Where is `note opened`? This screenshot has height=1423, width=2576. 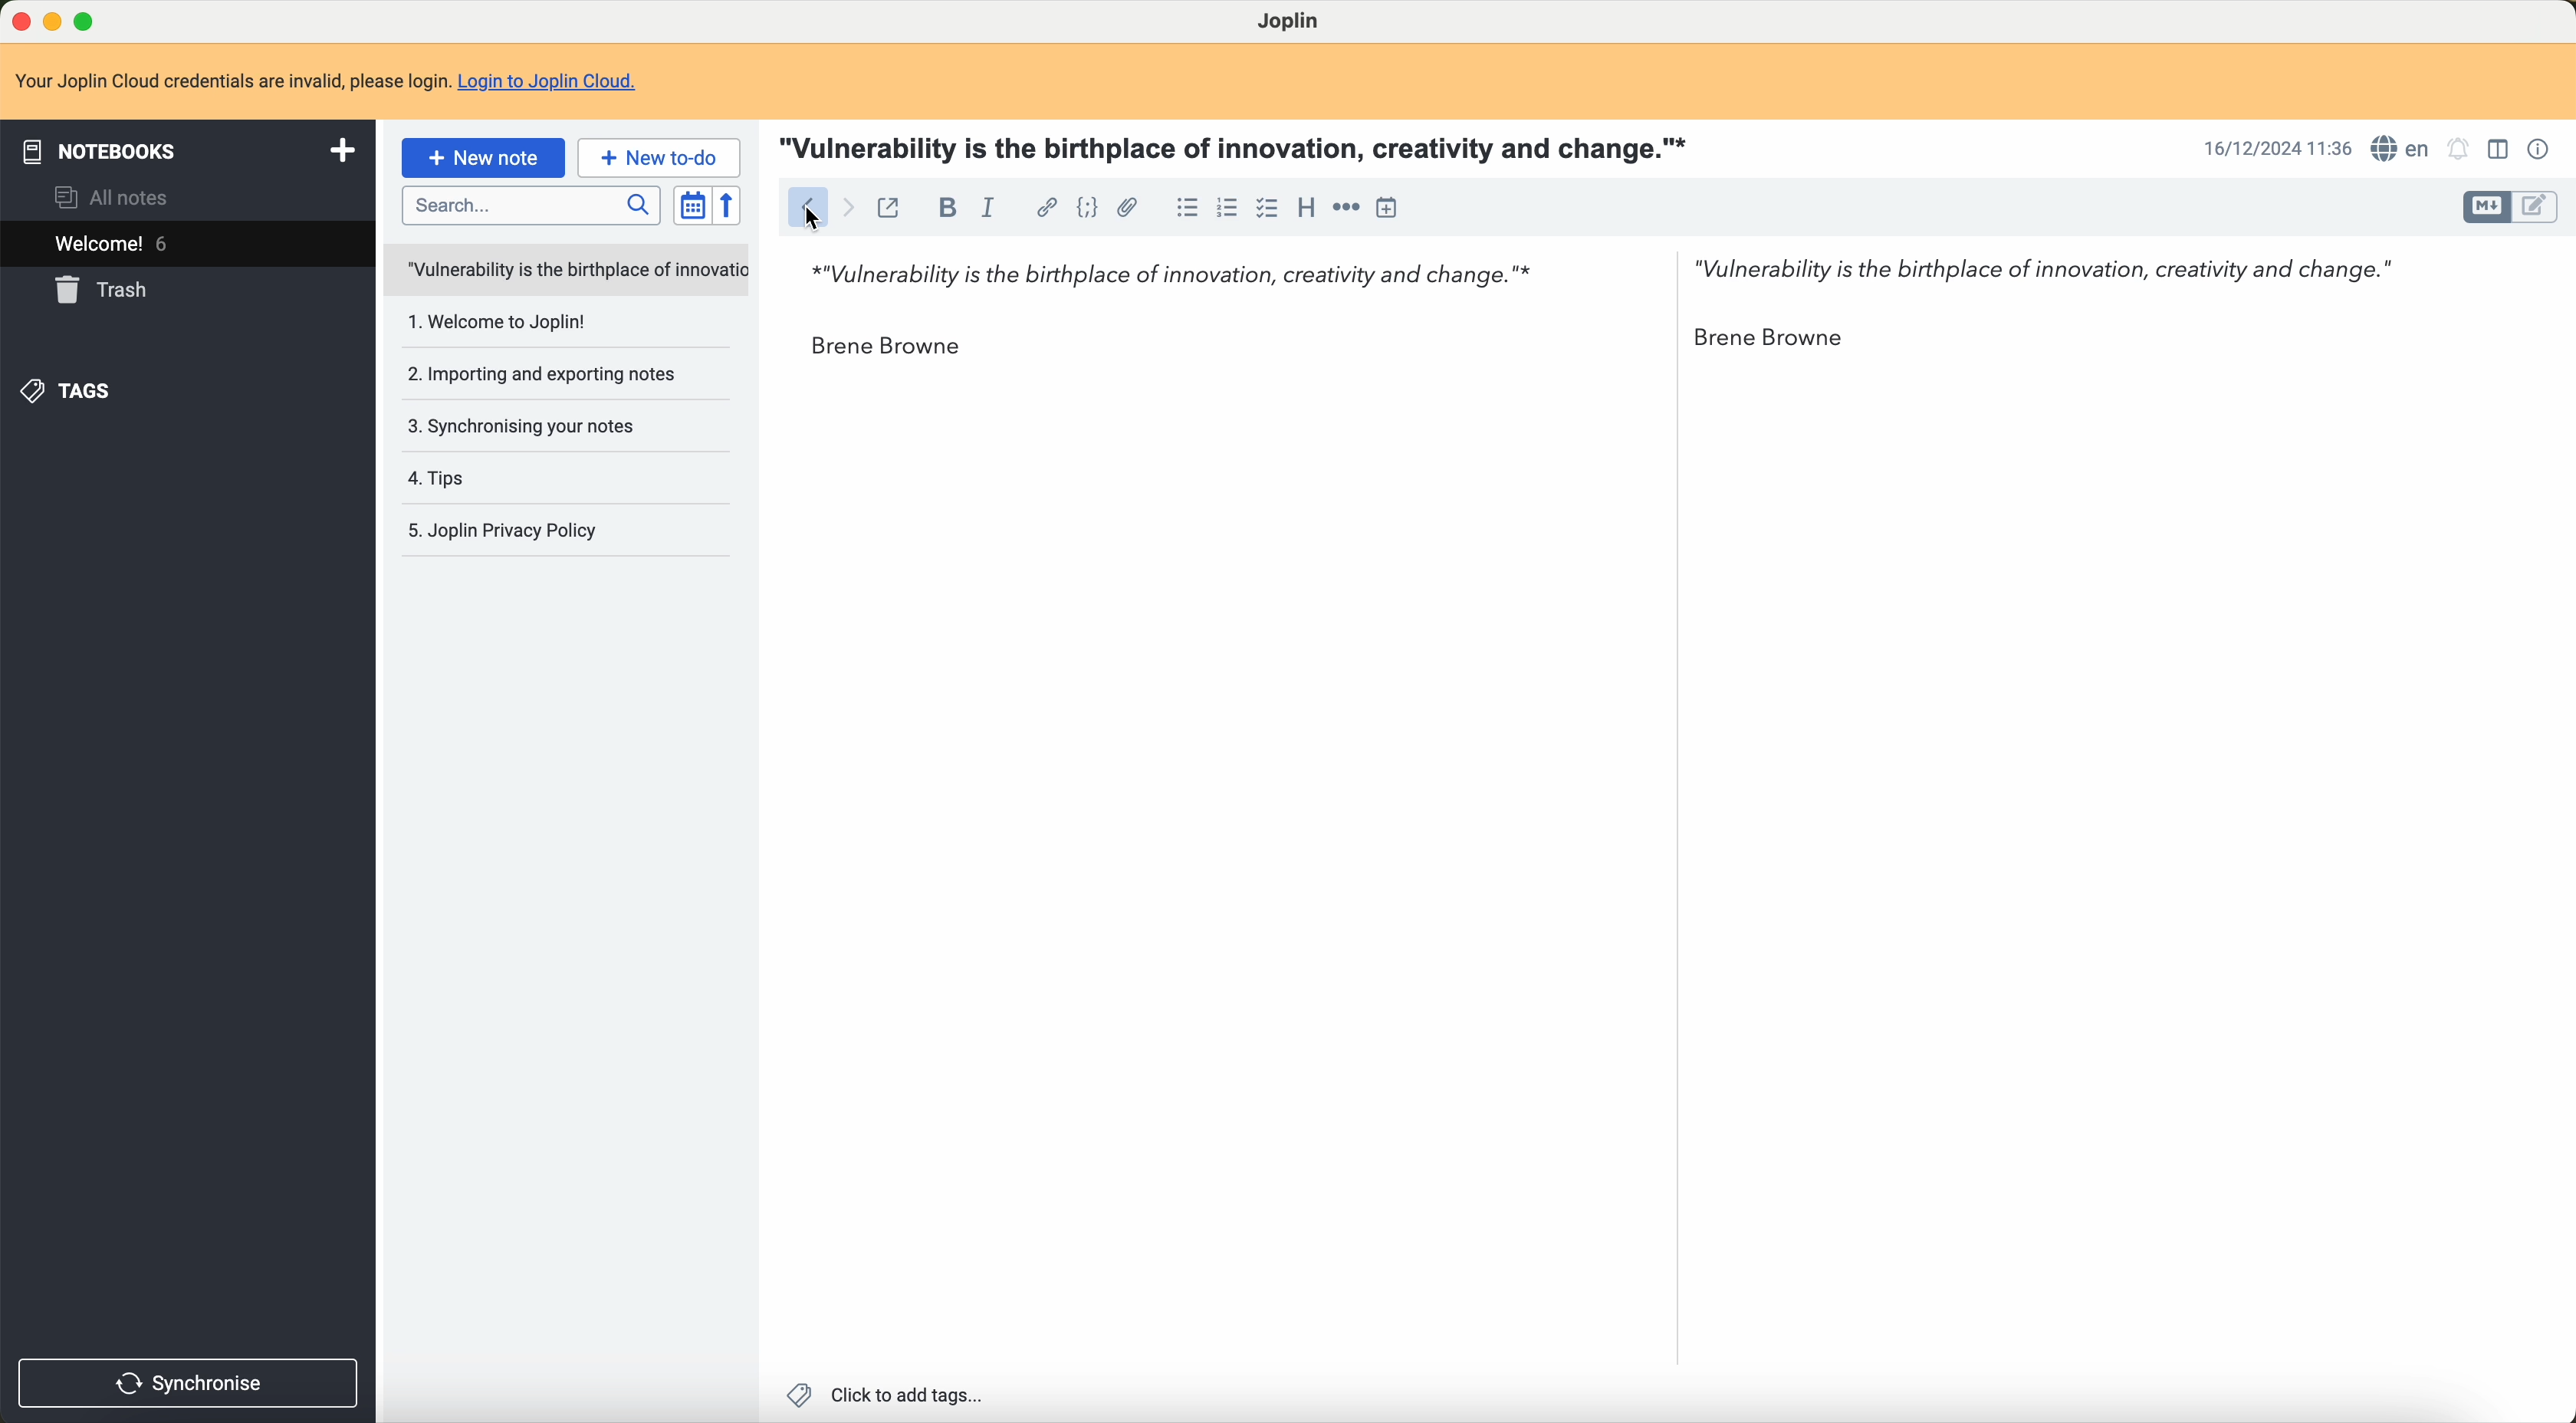 note opened is located at coordinates (563, 268).